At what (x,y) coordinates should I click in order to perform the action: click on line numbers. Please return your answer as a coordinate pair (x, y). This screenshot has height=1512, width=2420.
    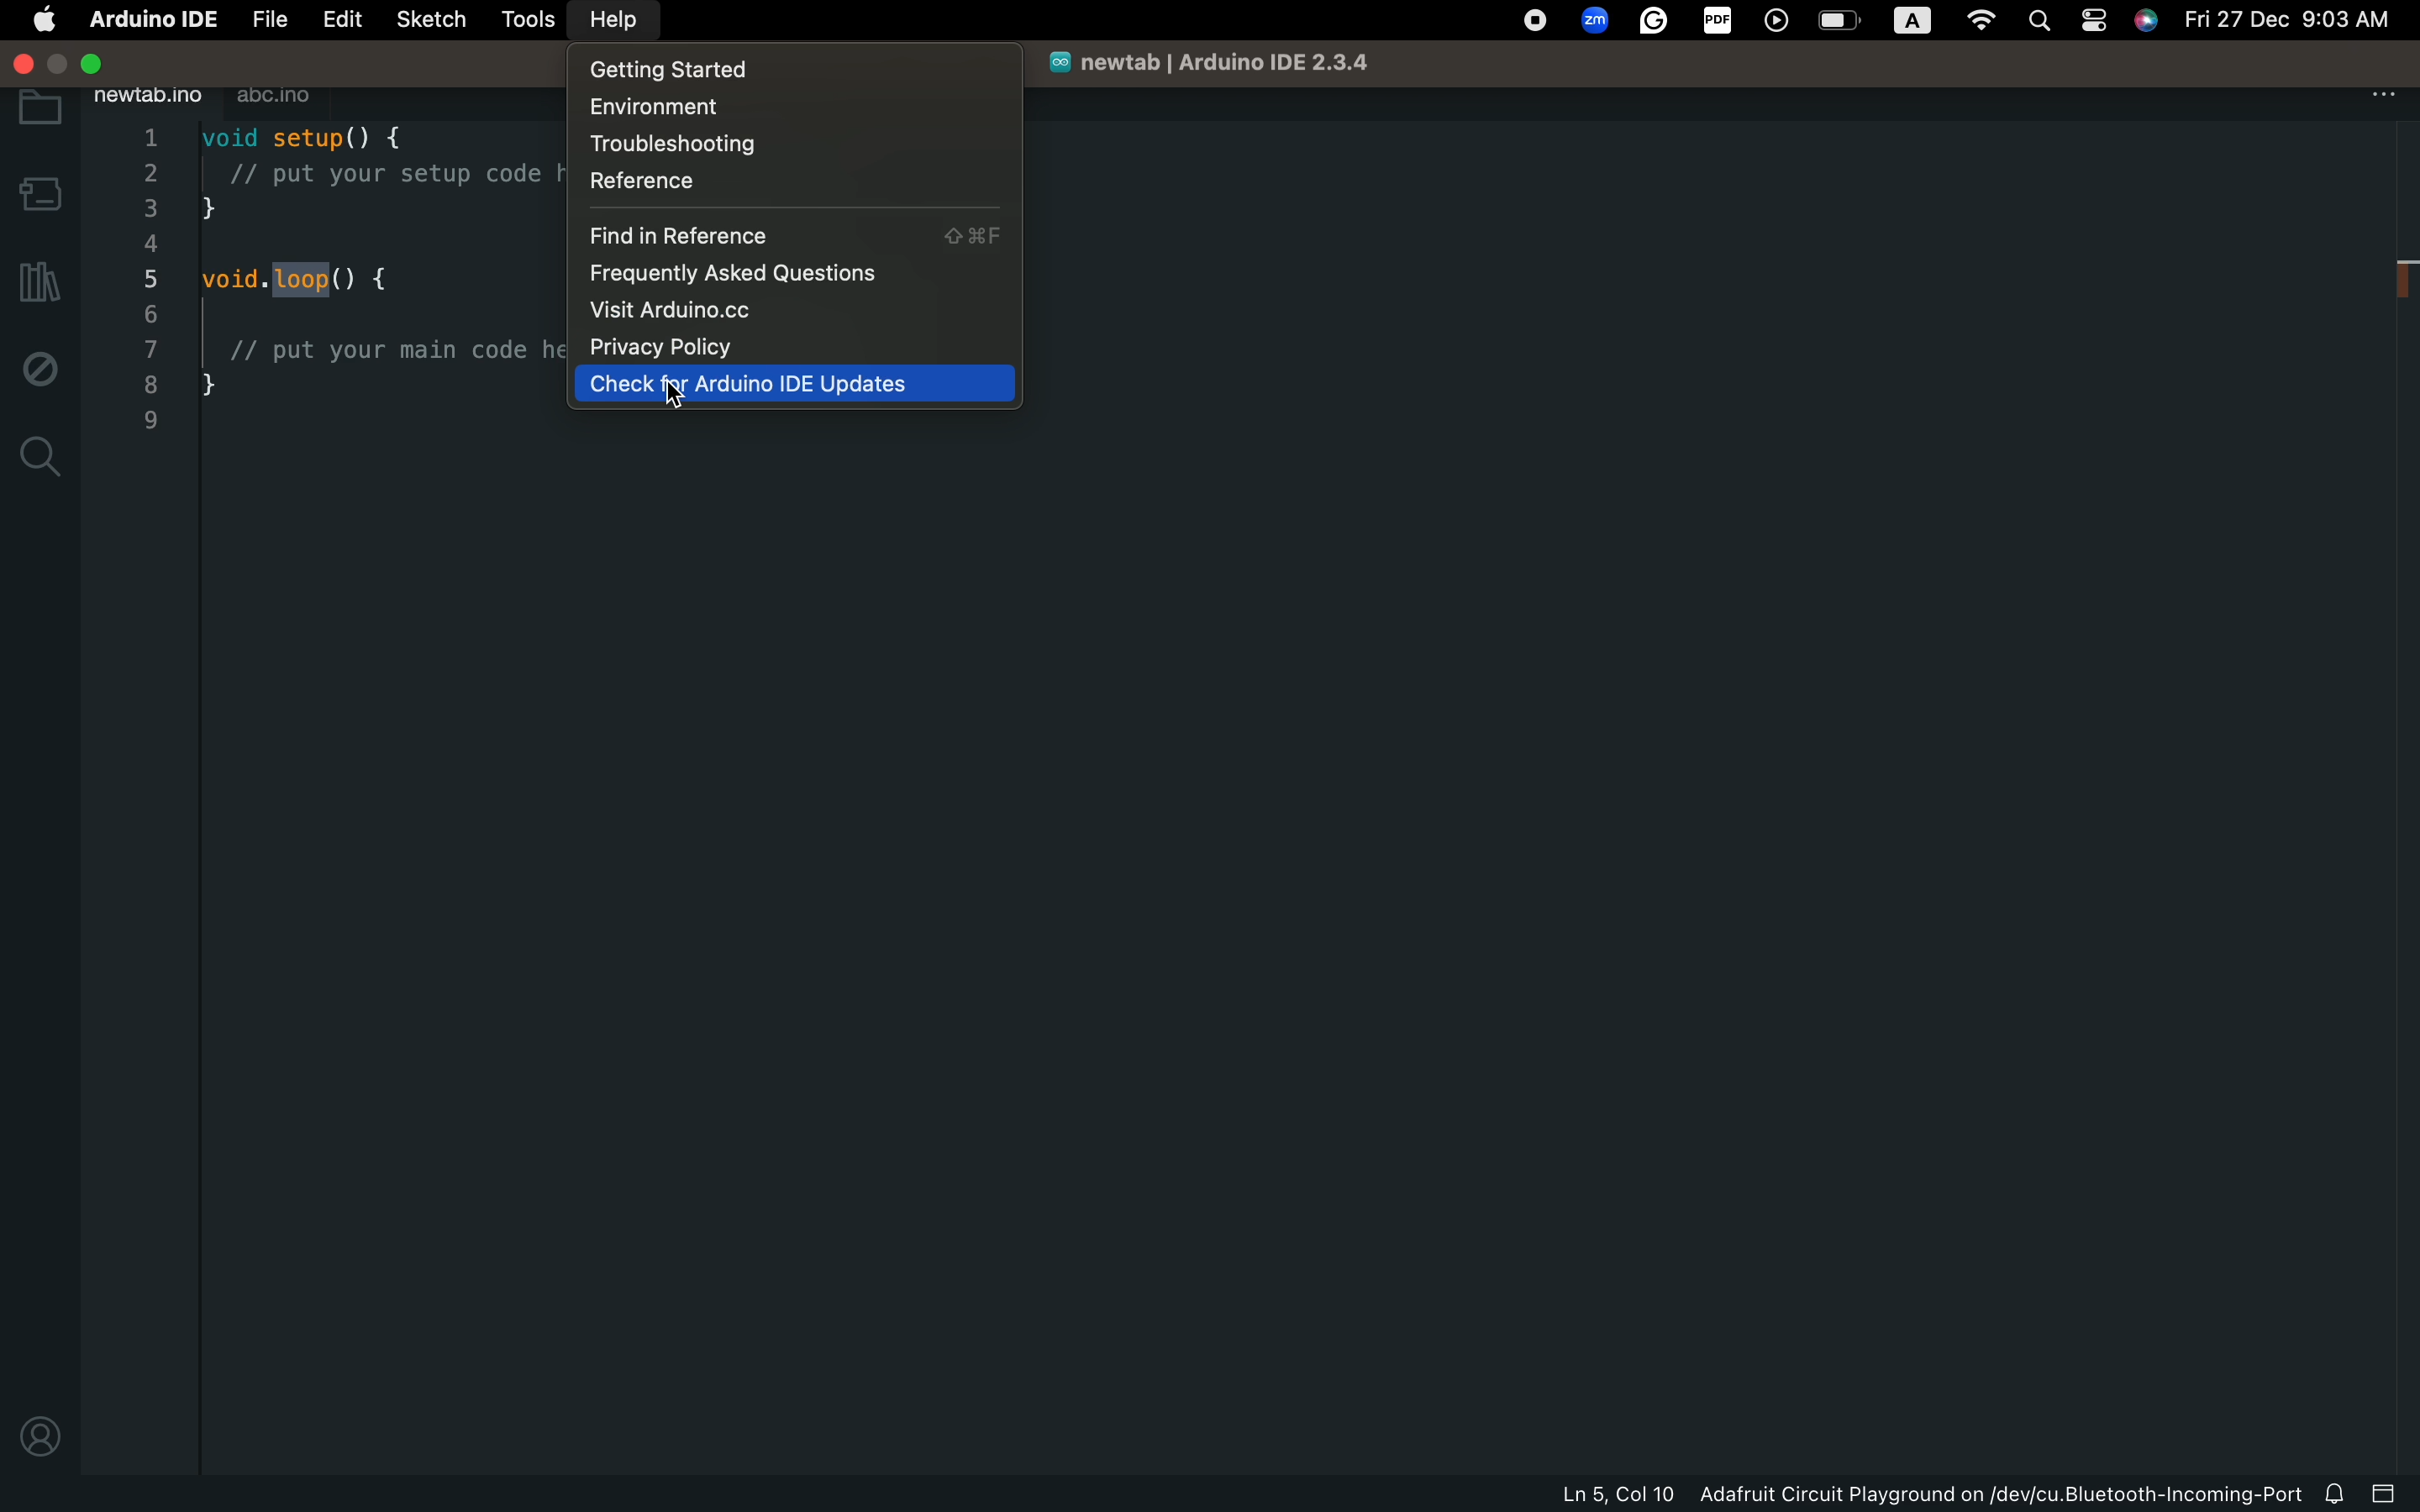
    Looking at the image, I should click on (149, 283).